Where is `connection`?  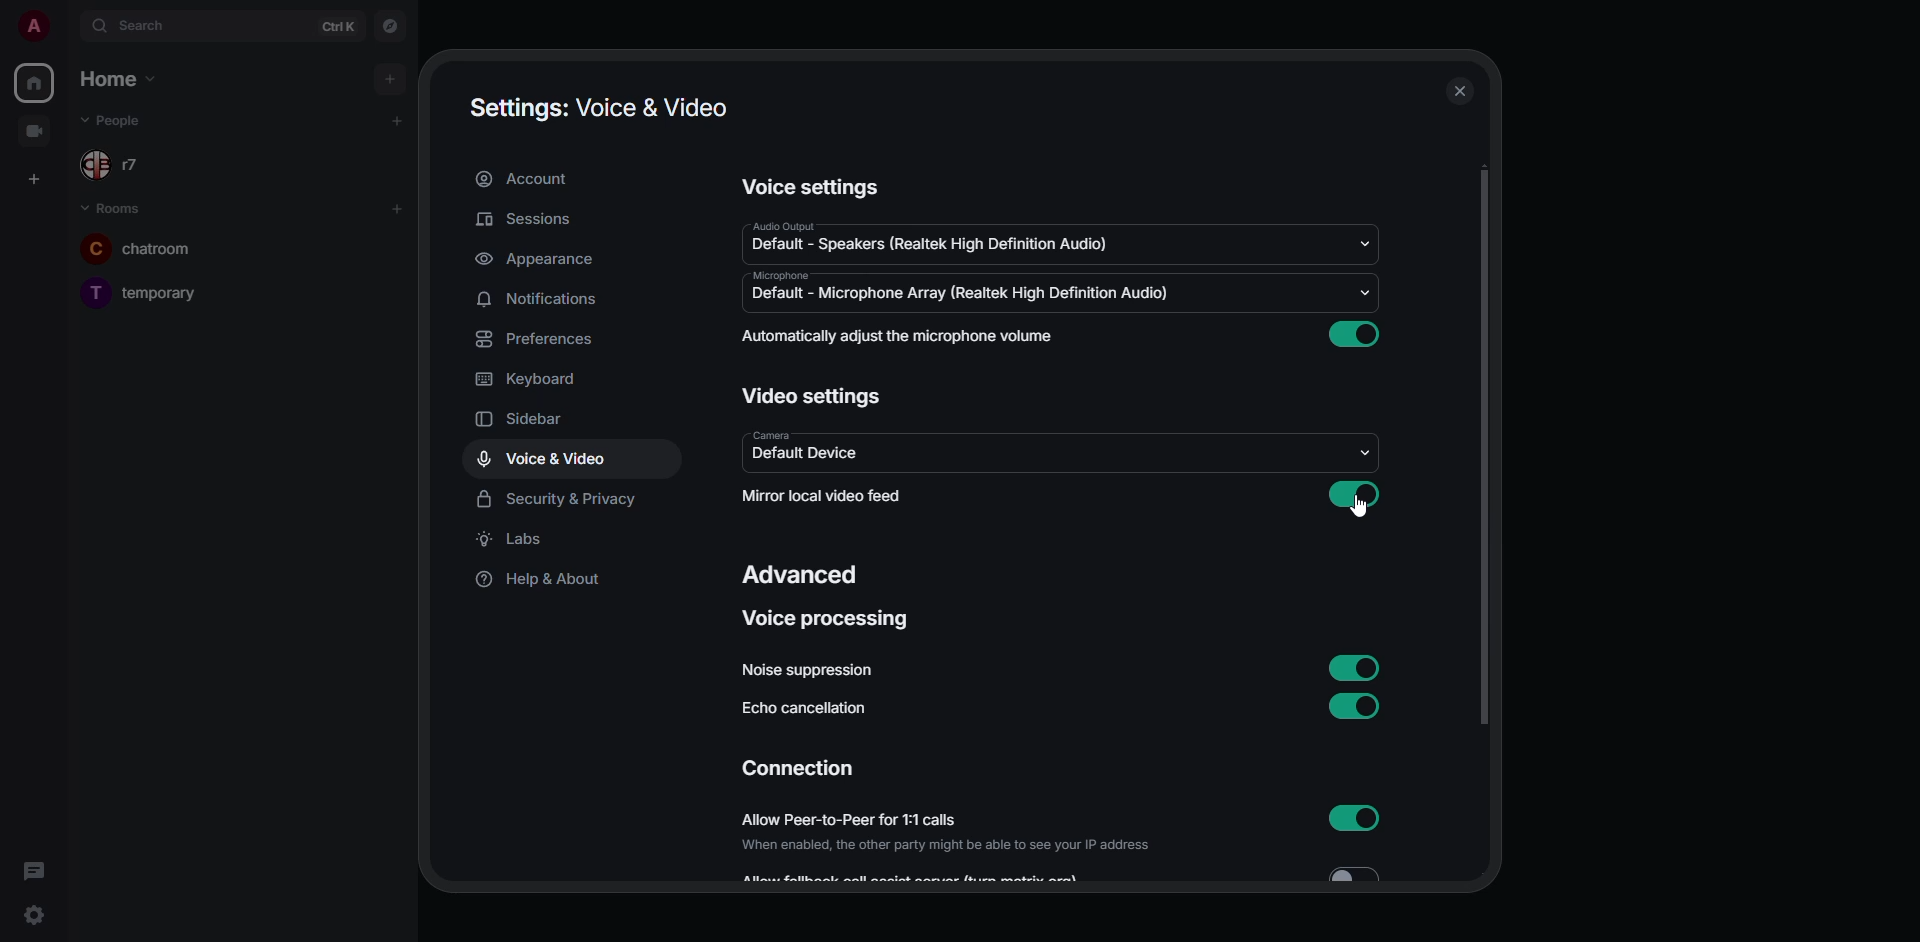
connection is located at coordinates (804, 769).